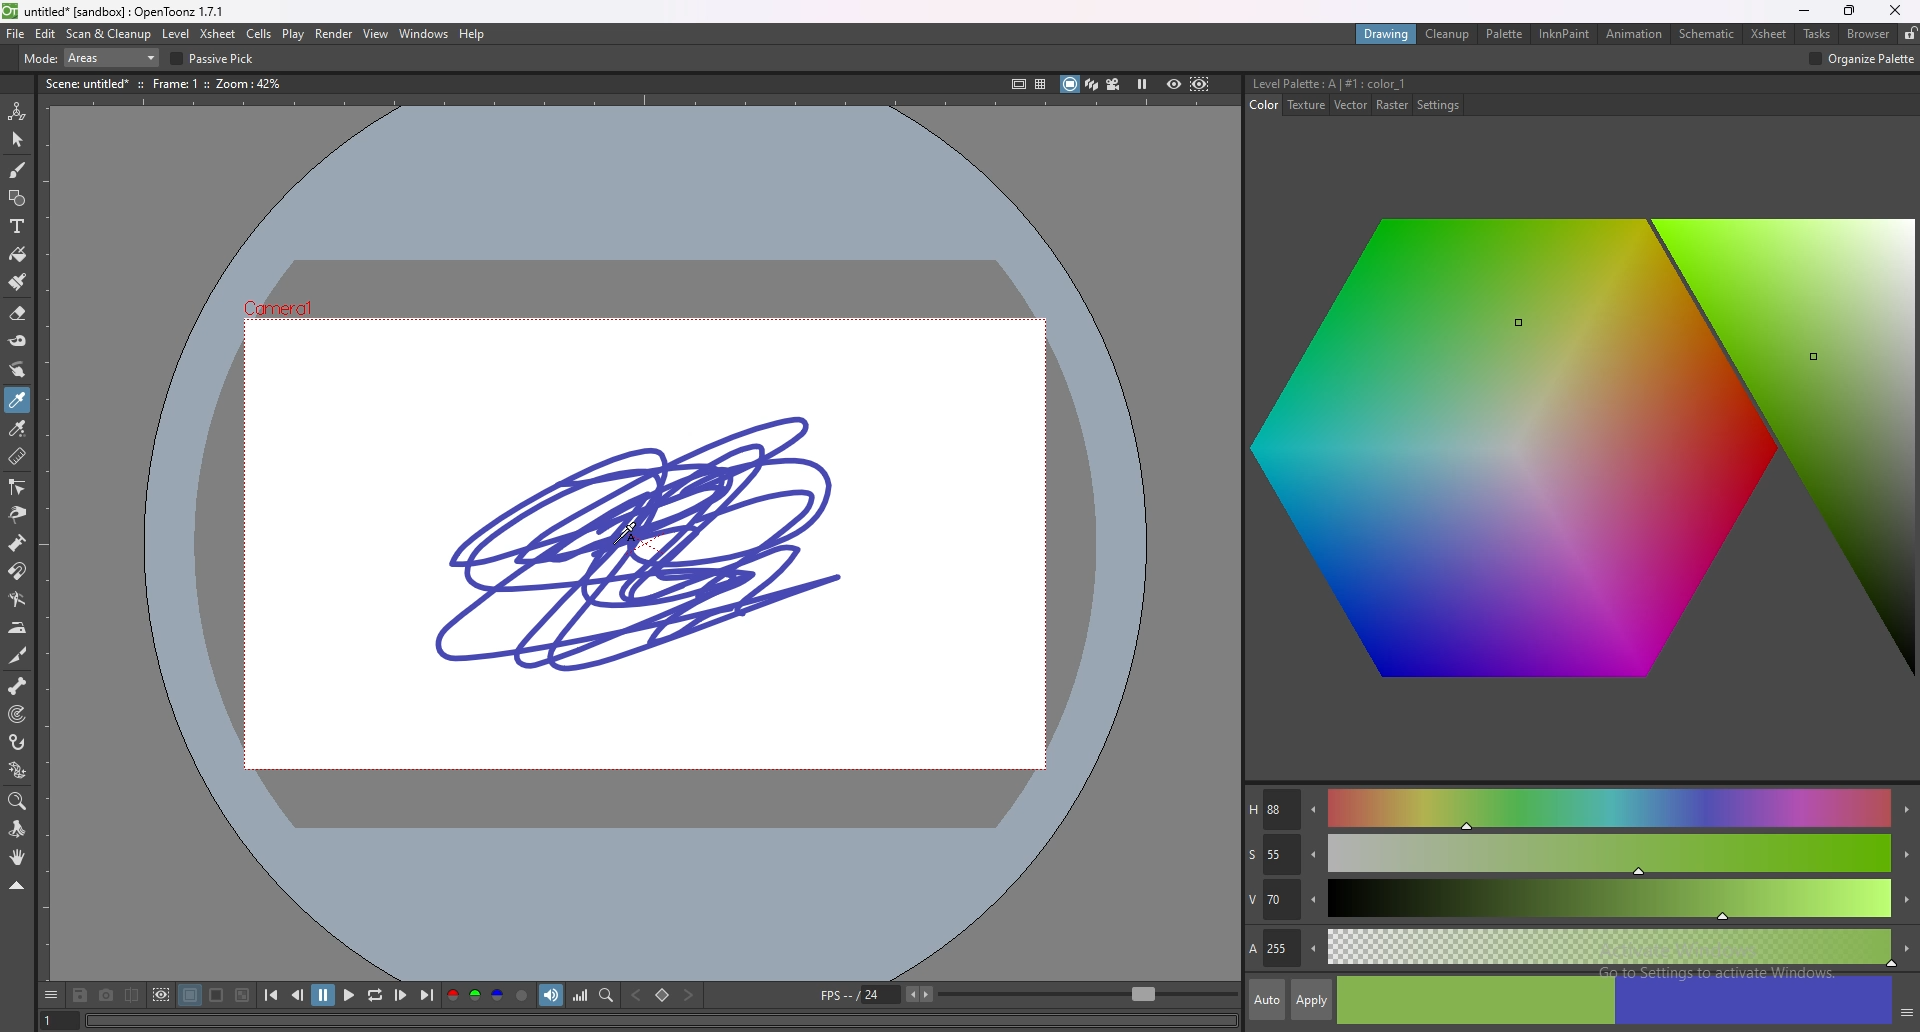 The width and height of the screenshot is (1920, 1032). Describe the element at coordinates (105, 996) in the screenshot. I see `snapshot` at that location.